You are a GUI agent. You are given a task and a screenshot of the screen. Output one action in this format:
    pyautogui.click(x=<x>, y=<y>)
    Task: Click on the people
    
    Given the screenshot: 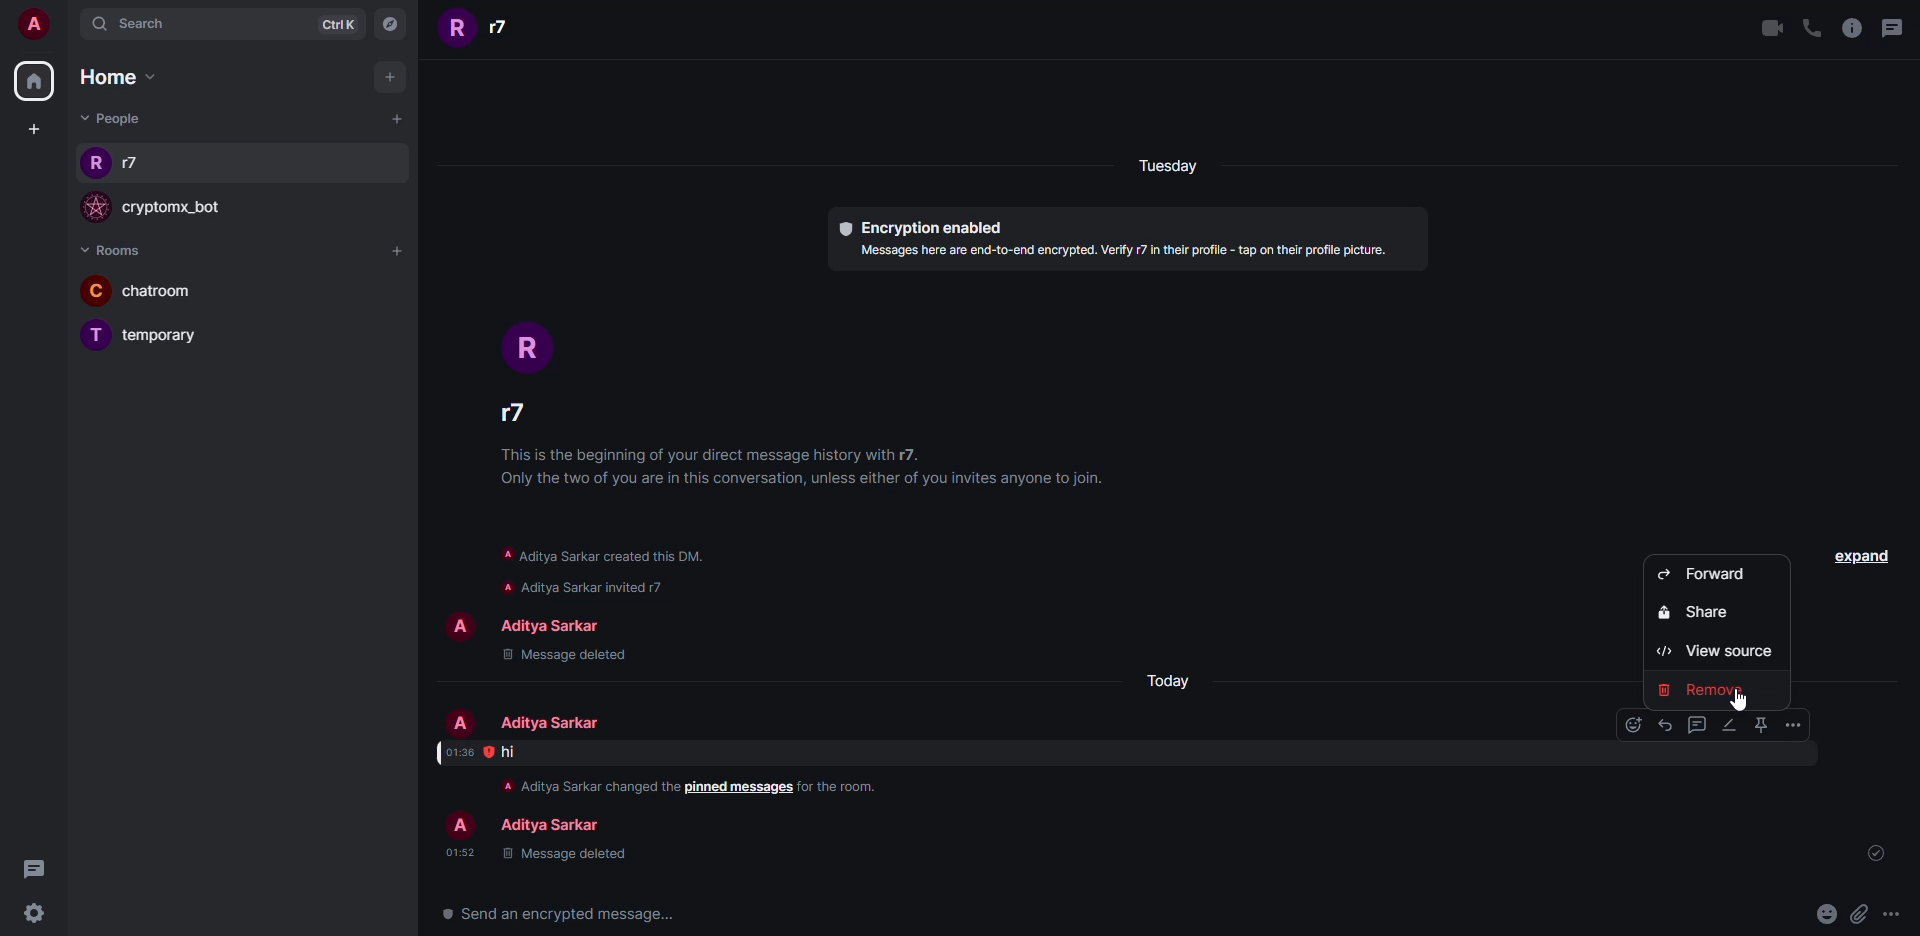 What is the action you would take?
    pyautogui.click(x=114, y=118)
    